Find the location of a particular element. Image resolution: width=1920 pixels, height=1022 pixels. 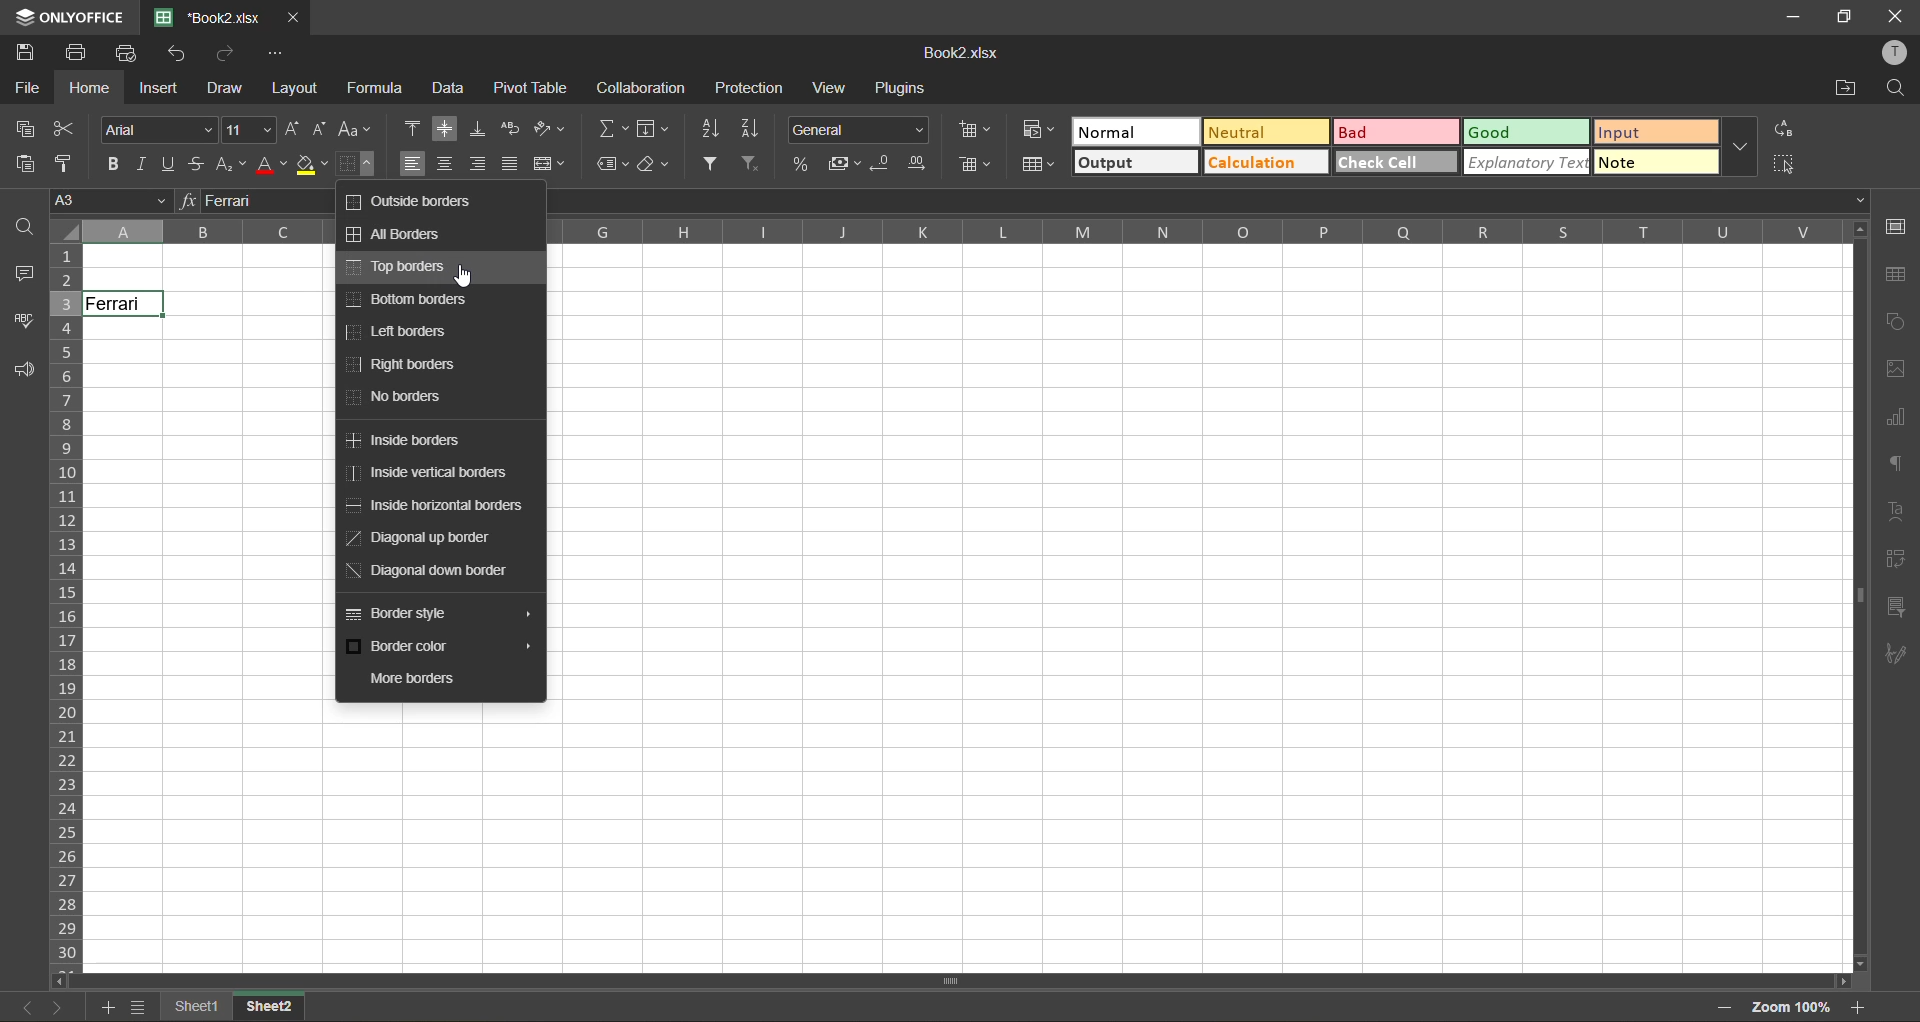

diagonal down border is located at coordinates (424, 573).